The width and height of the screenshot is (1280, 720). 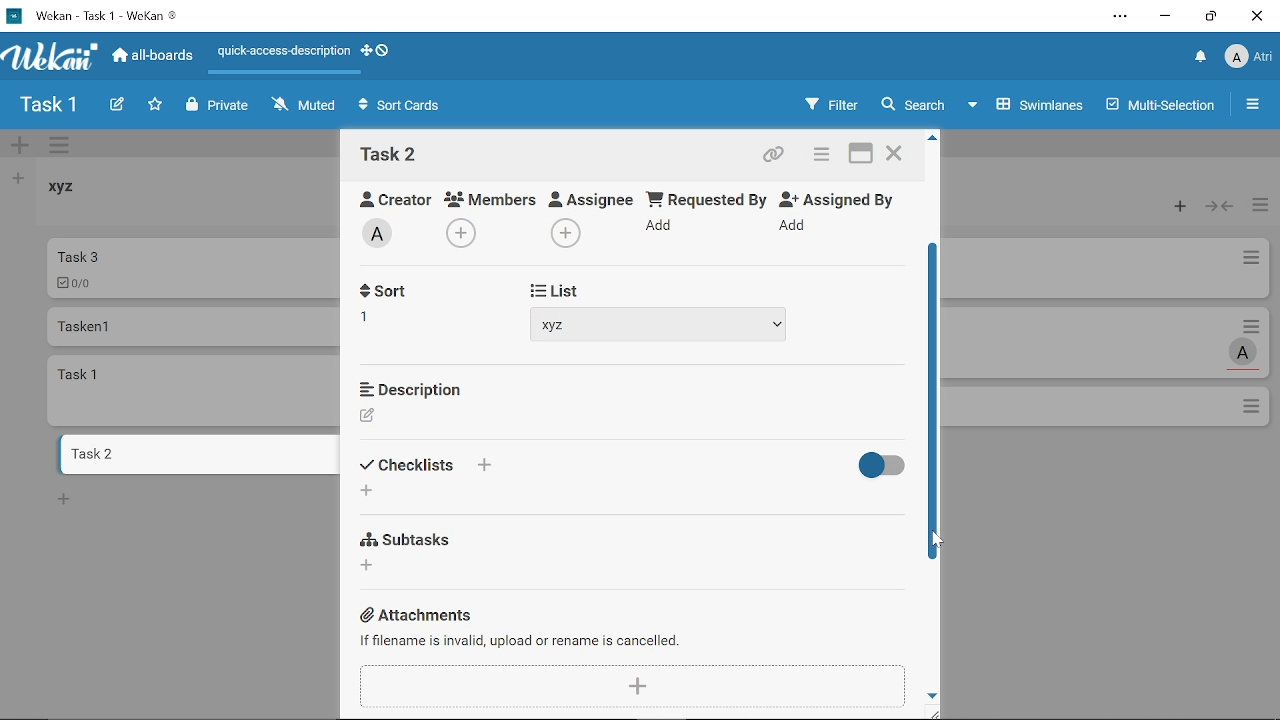 I want to click on Subtasks, so click(x=410, y=537).